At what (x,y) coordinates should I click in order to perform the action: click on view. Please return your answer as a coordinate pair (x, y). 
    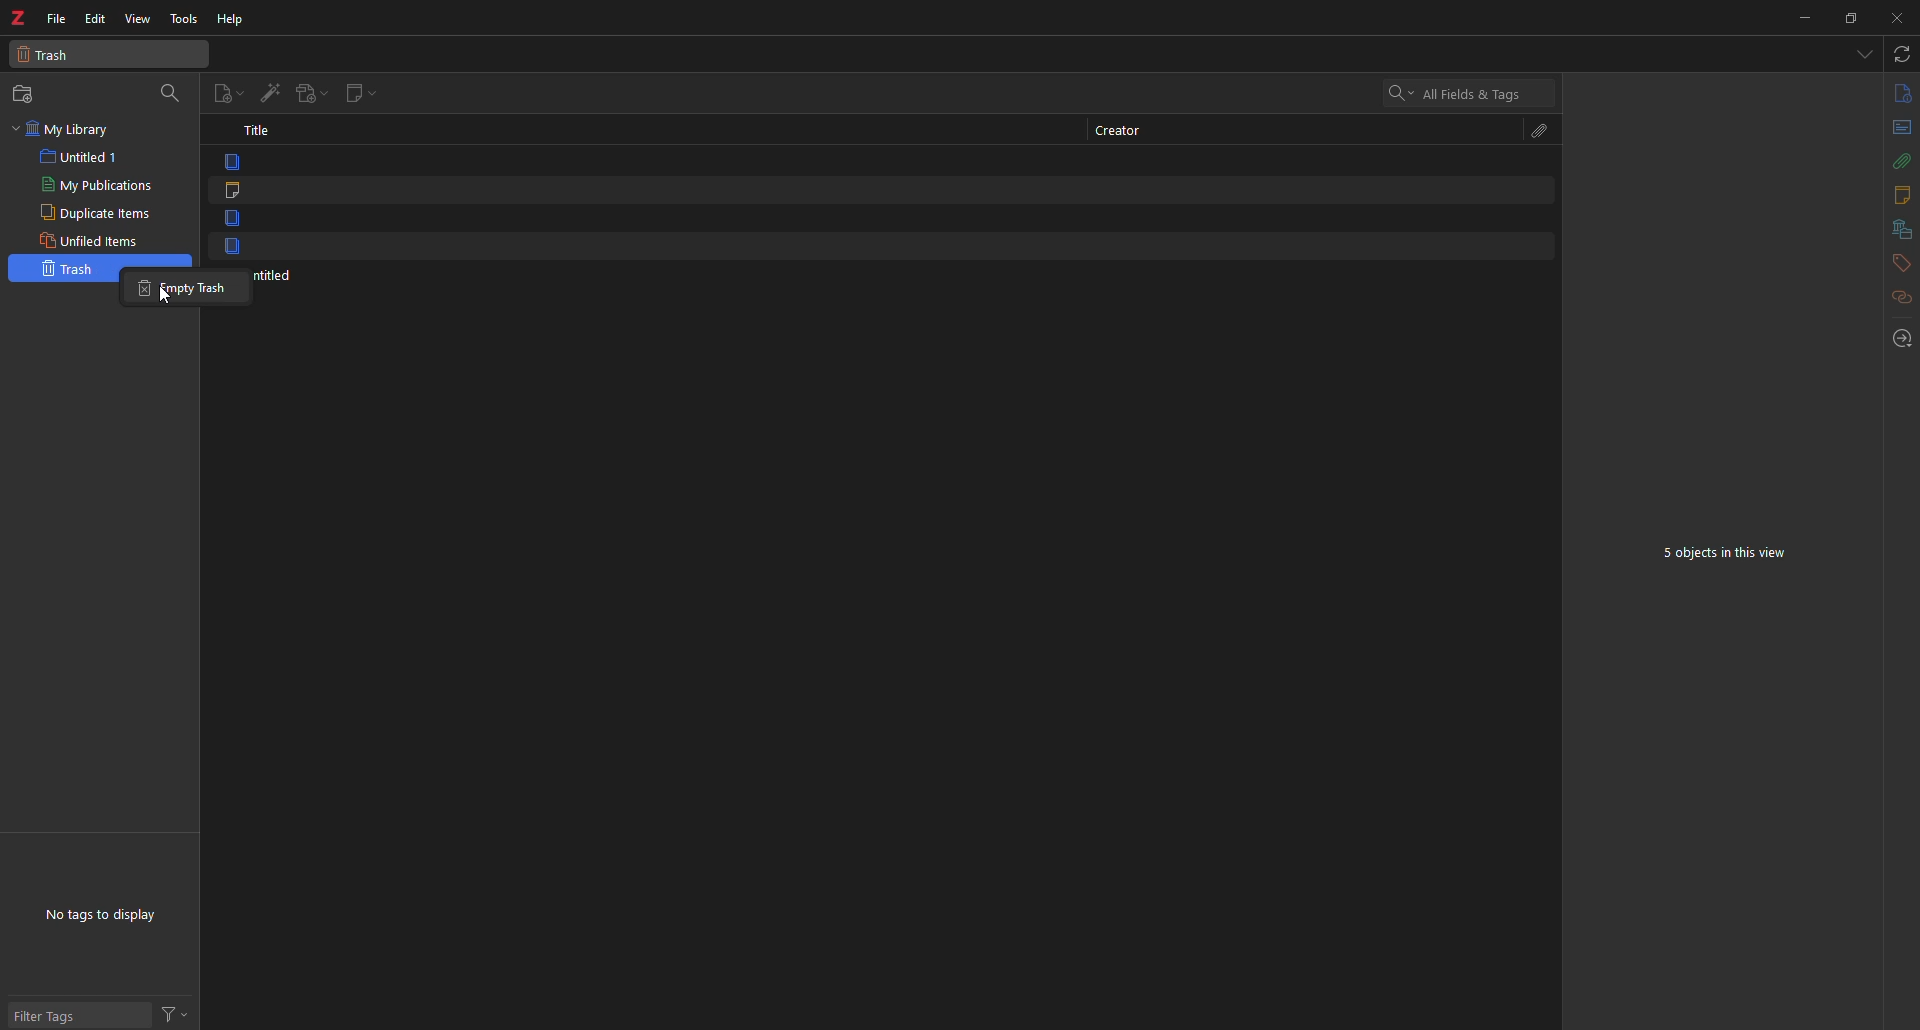
    Looking at the image, I should click on (138, 20).